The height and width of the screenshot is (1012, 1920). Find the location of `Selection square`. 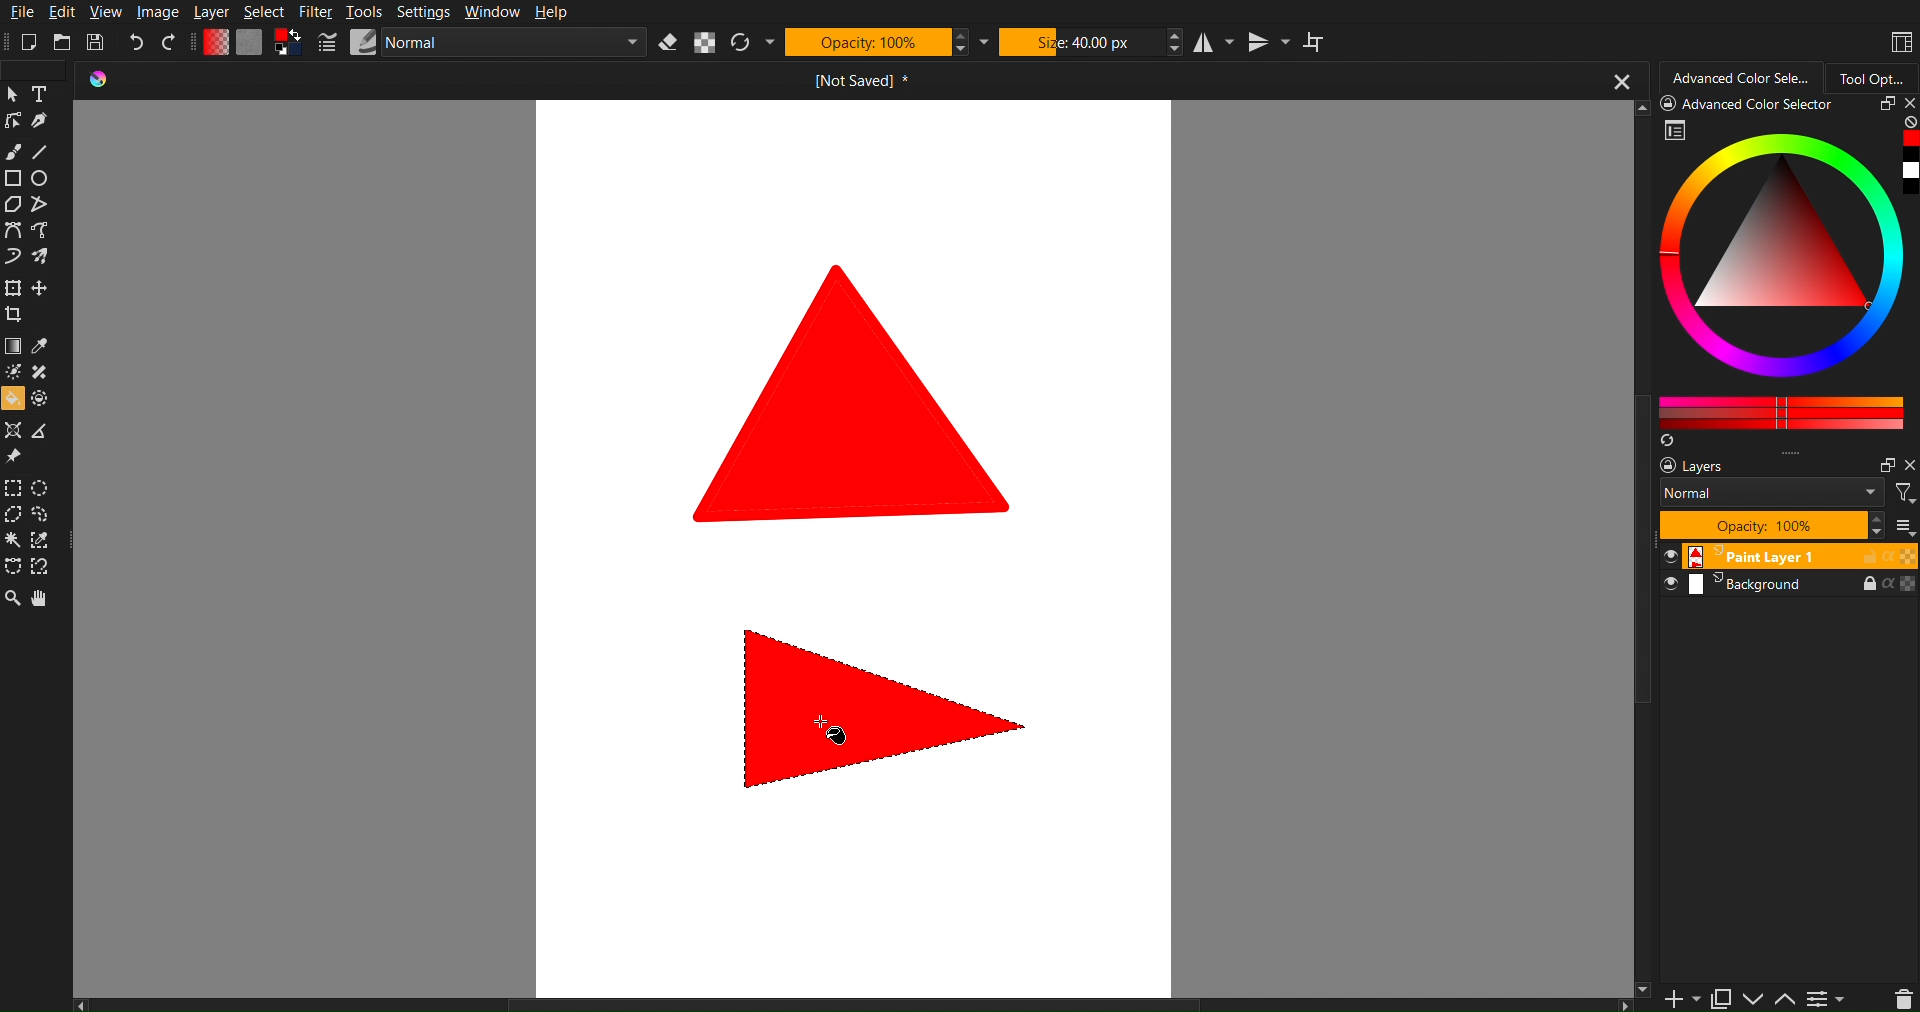

Selection square is located at coordinates (12, 488).